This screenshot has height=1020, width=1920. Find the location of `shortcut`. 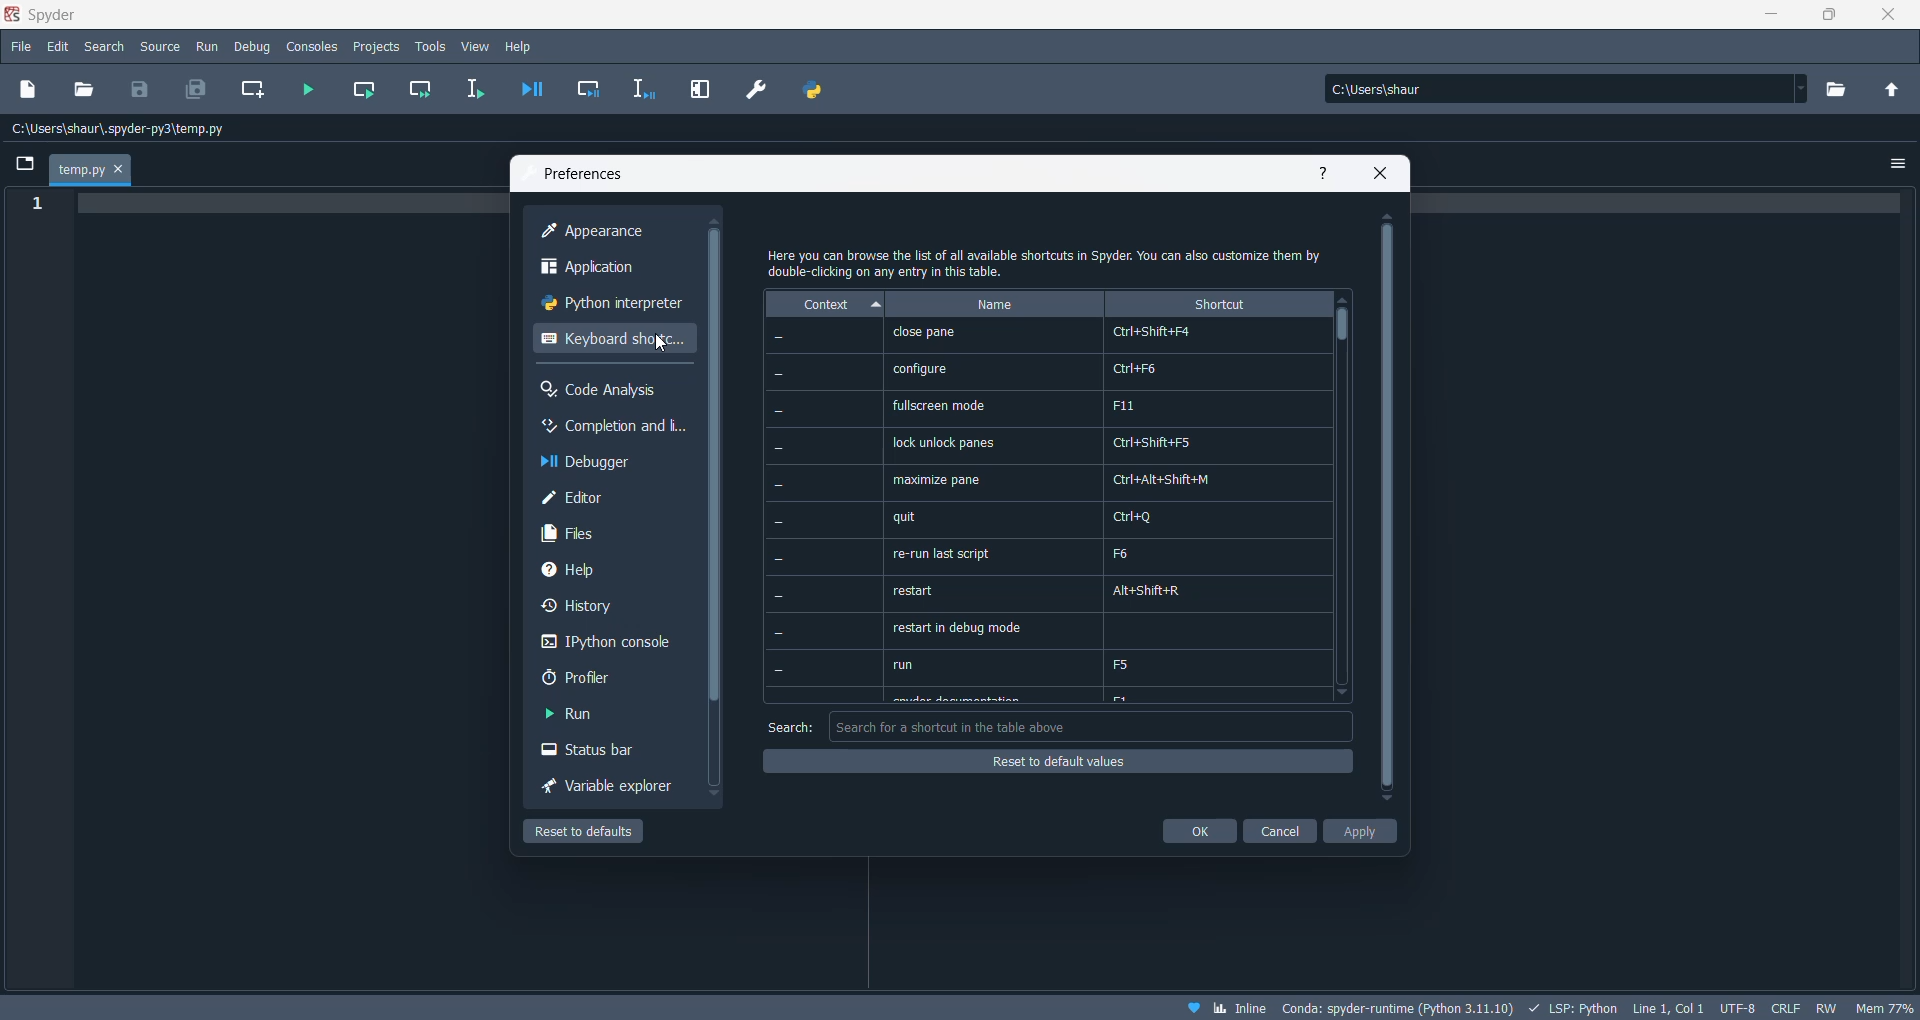

shortcut is located at coordinates (1221, 304).